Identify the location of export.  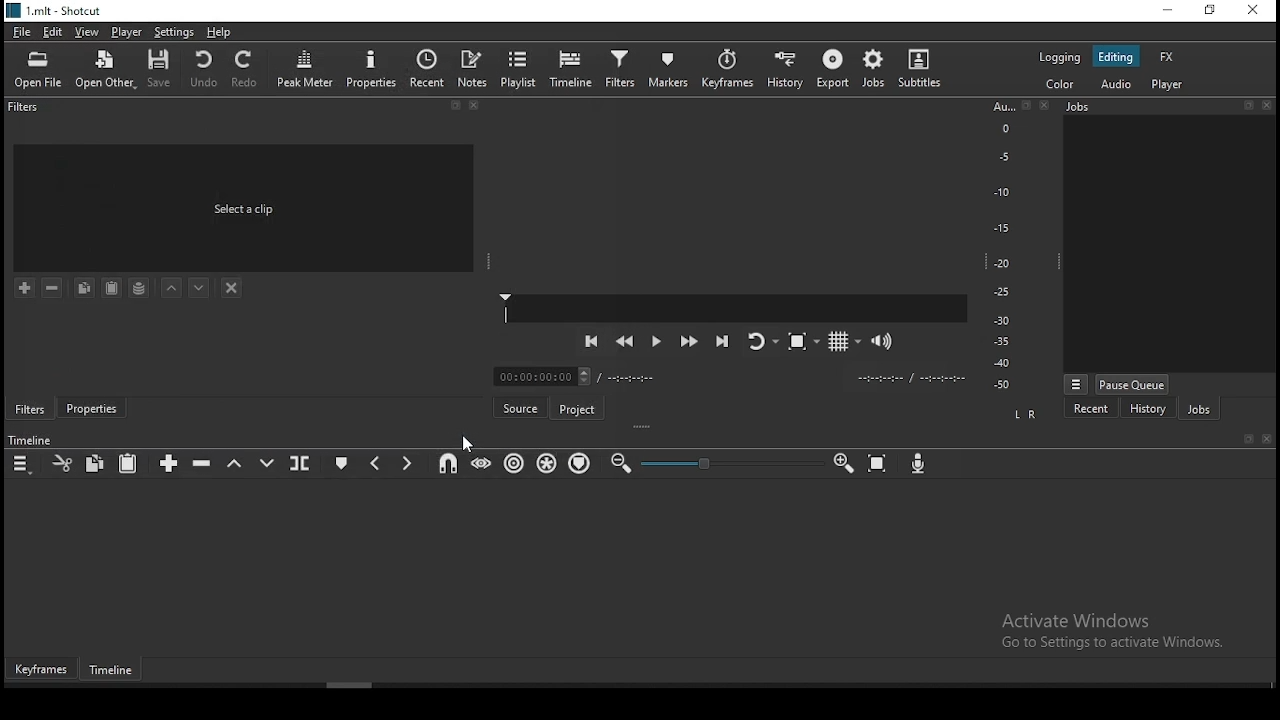
(831, 72).